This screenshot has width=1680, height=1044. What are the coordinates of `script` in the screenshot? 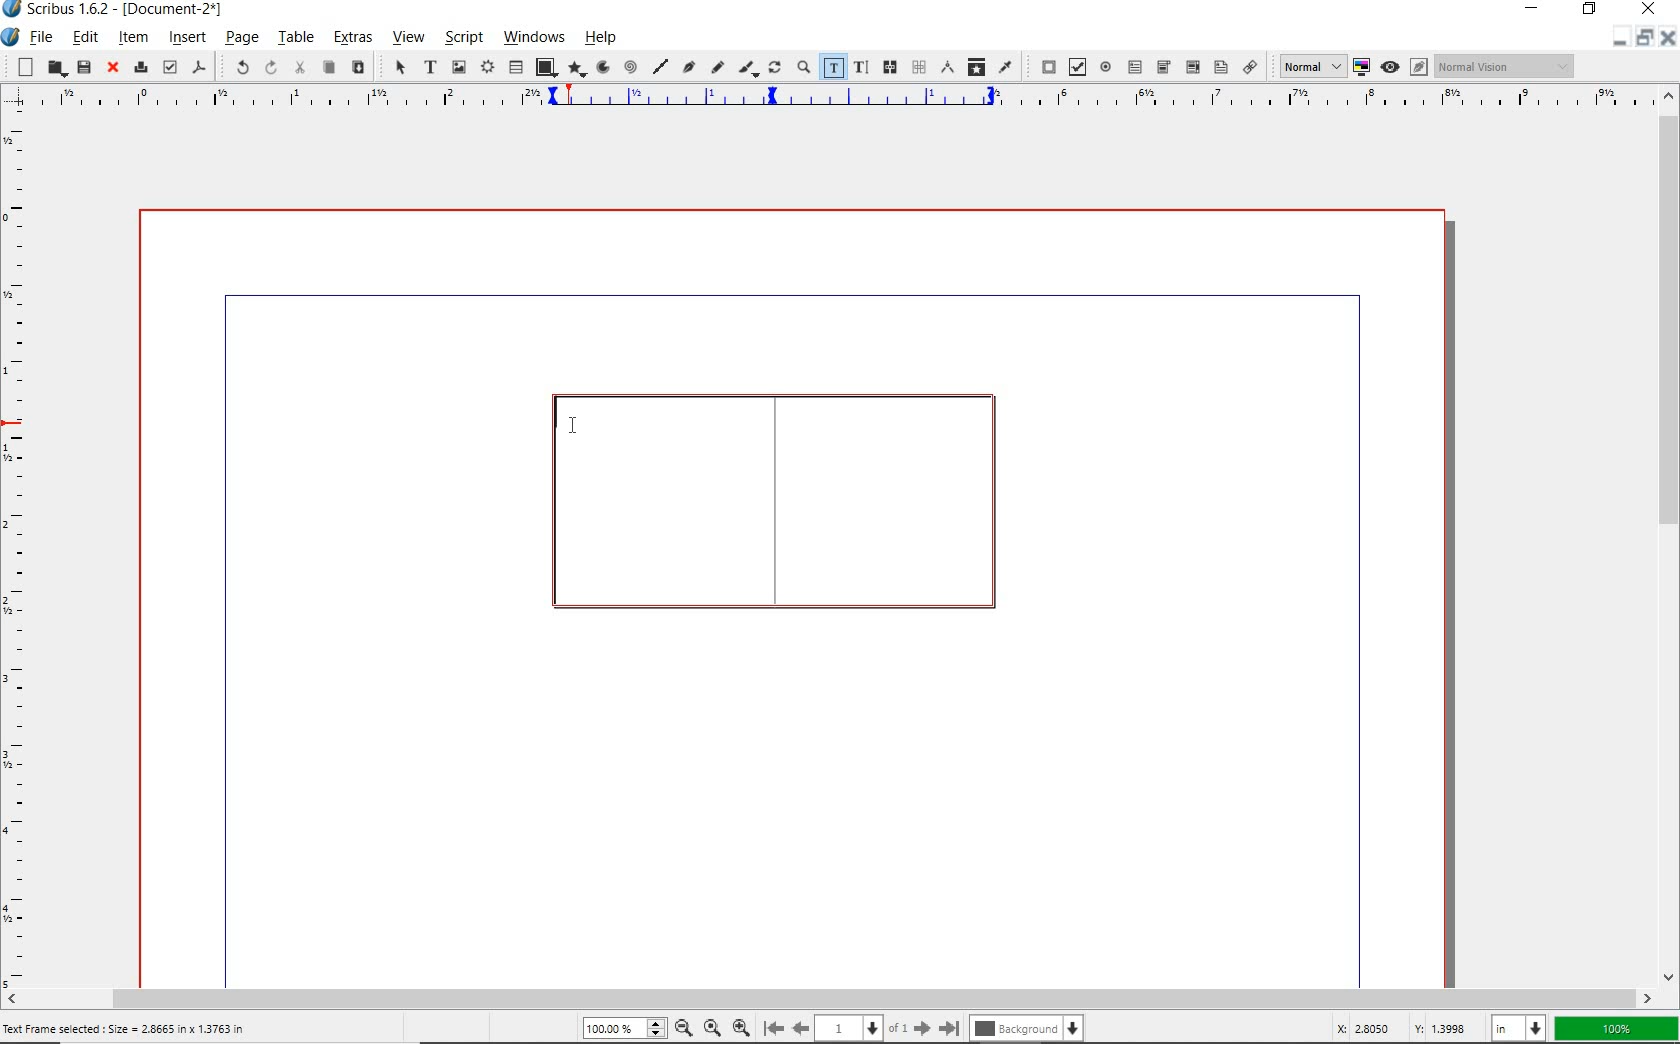 It's located at (461, 37).